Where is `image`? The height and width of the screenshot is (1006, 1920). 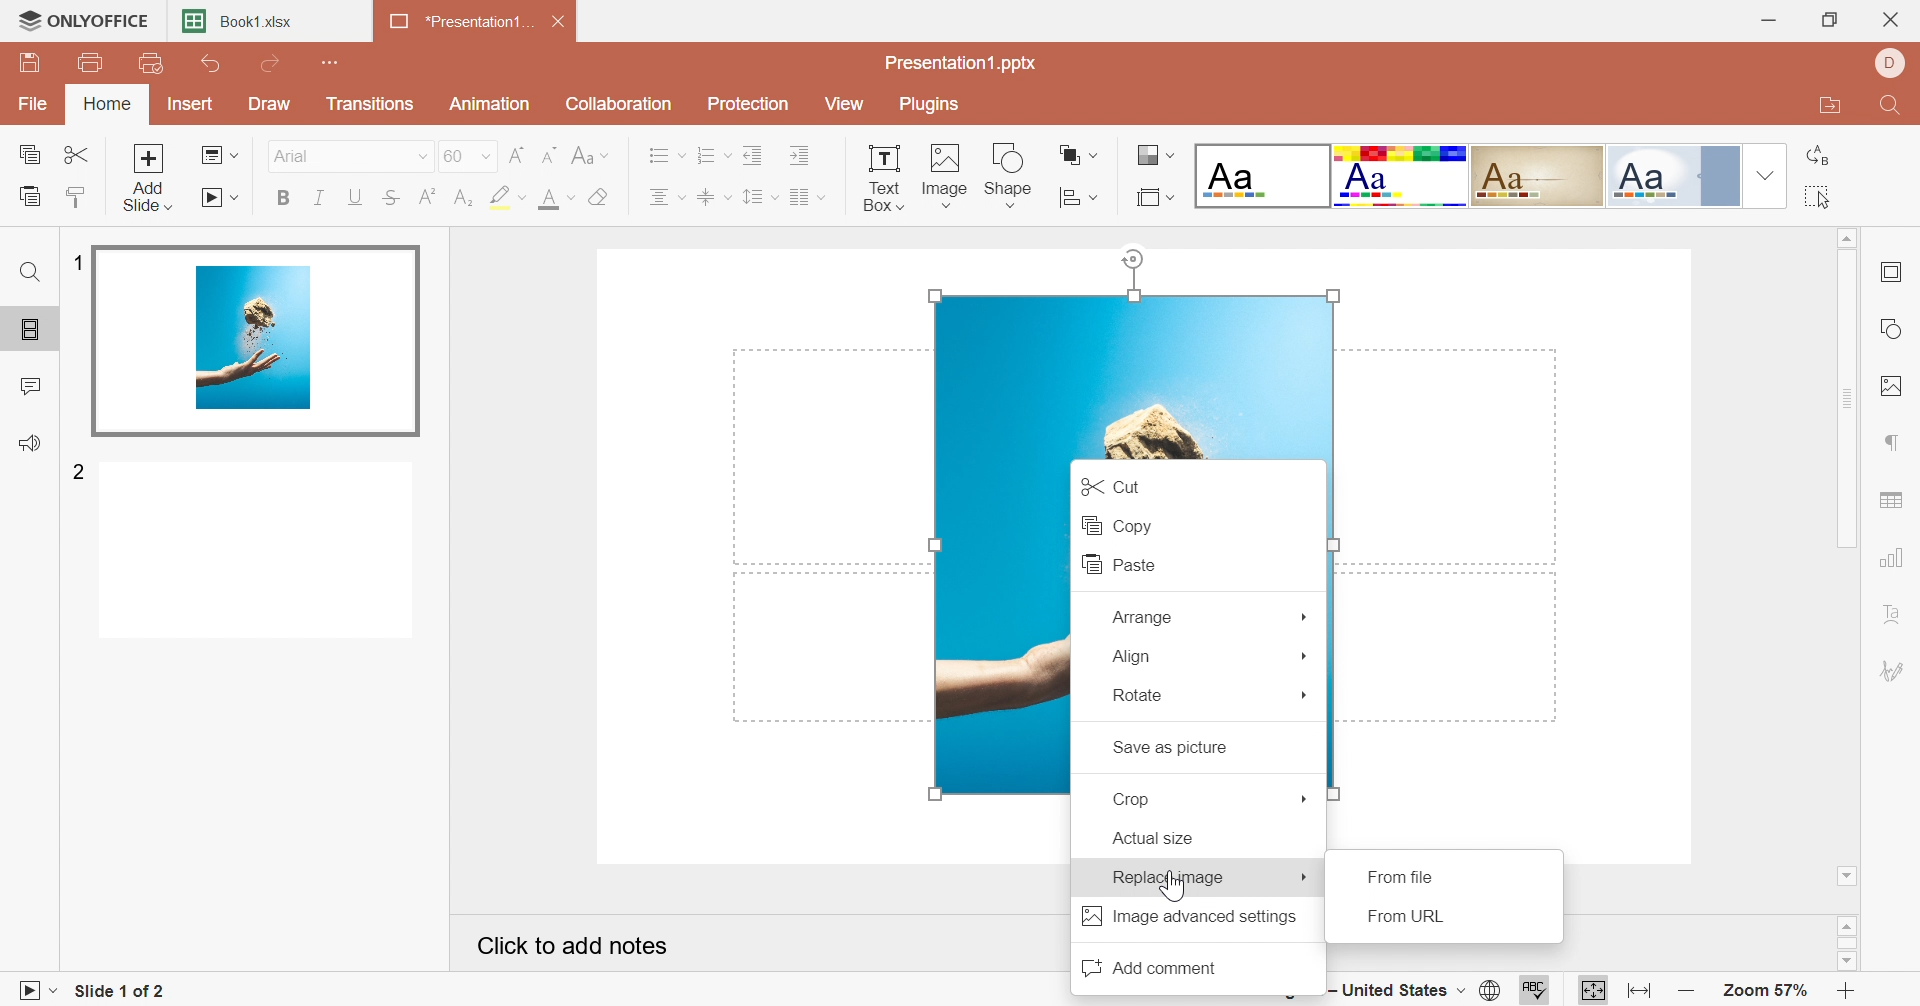 image is located at coordinates (1127, 373).